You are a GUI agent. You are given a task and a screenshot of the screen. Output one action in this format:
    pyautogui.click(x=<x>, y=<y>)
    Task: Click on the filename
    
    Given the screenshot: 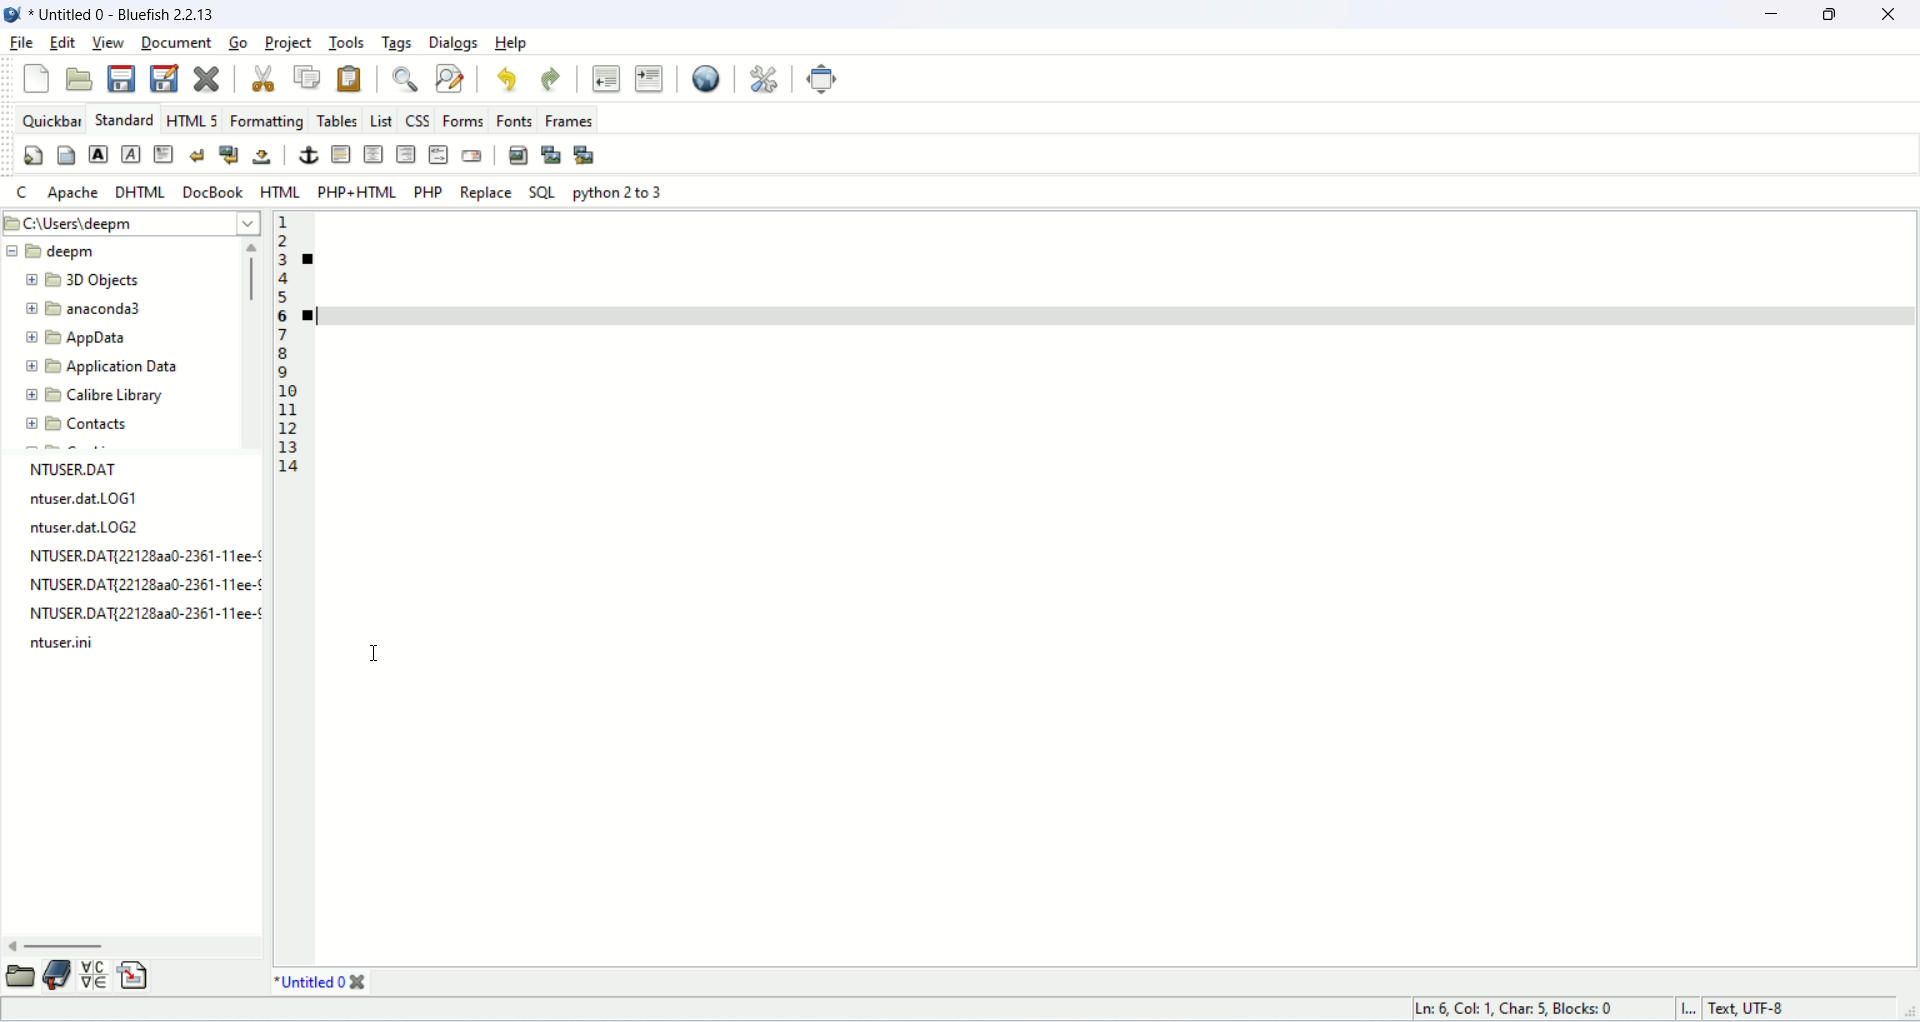 What is the action you would take?
    pyautogui.click(x=311, y=983)
    